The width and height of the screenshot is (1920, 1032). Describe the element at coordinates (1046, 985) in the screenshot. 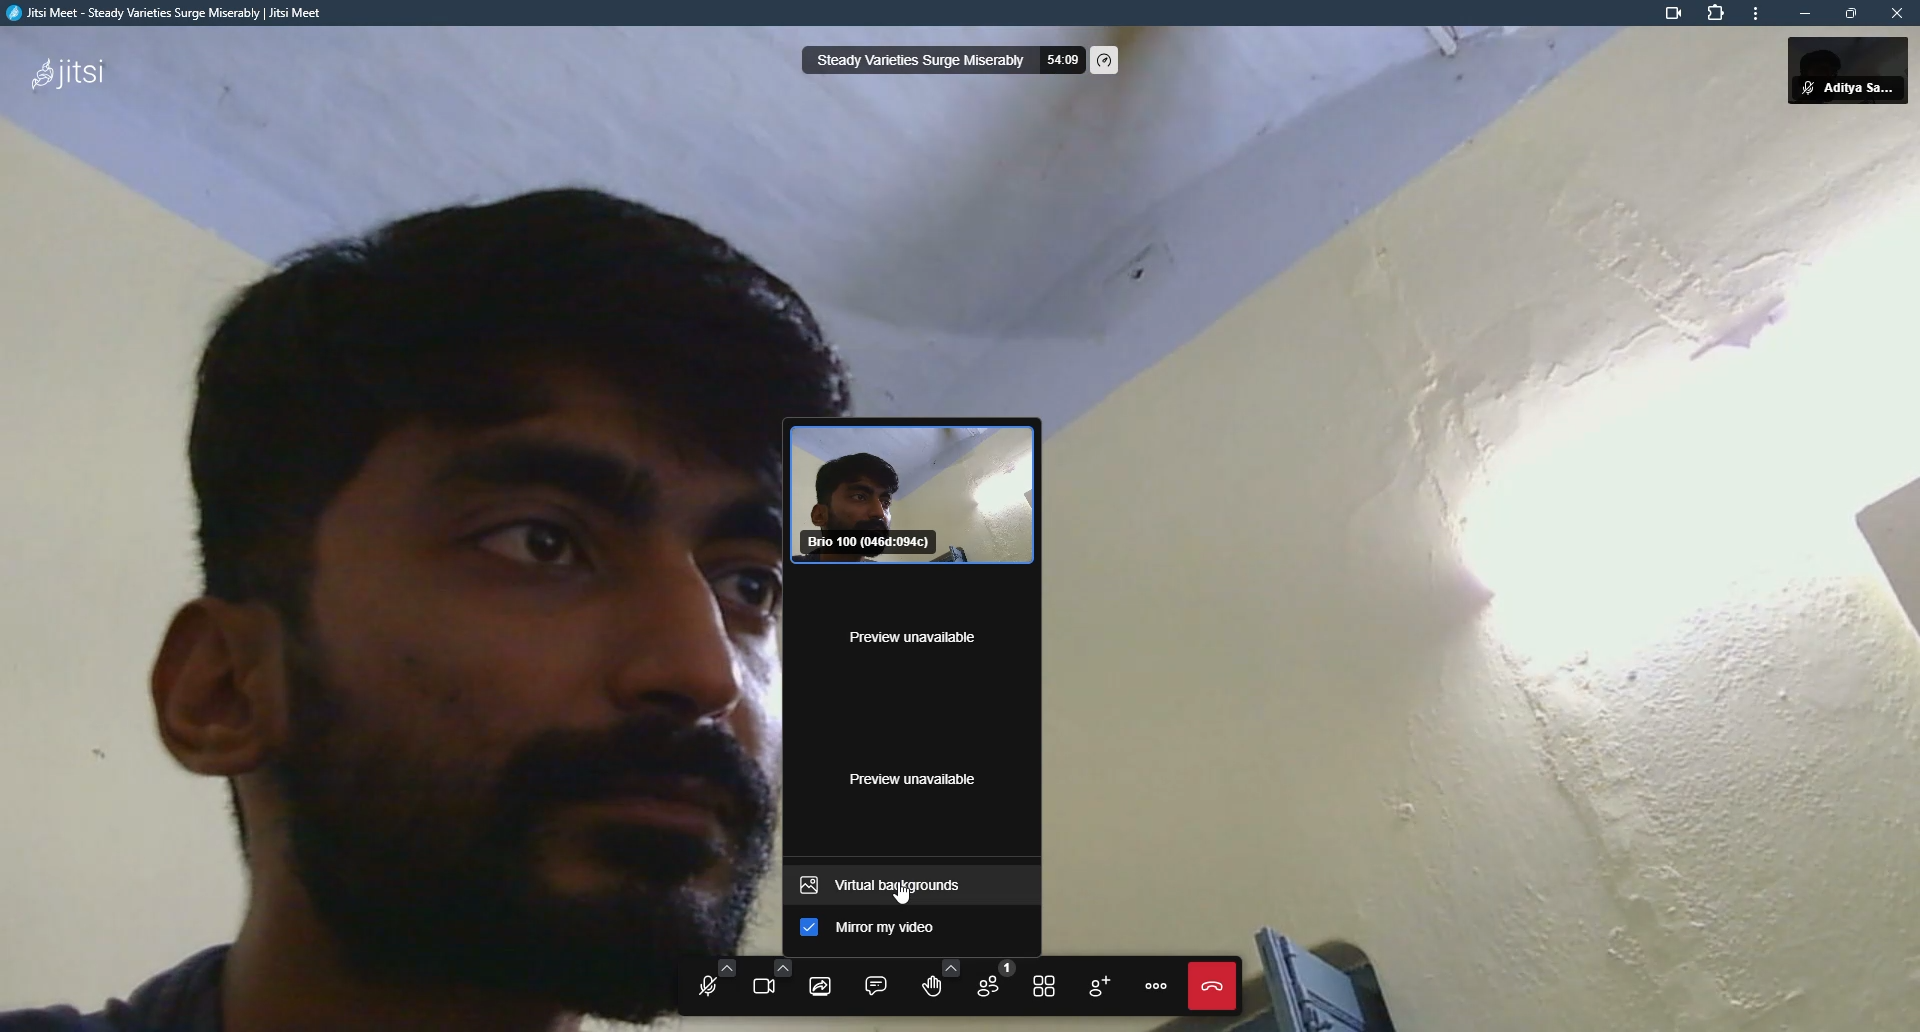

I see `toggle tile view` at that location.